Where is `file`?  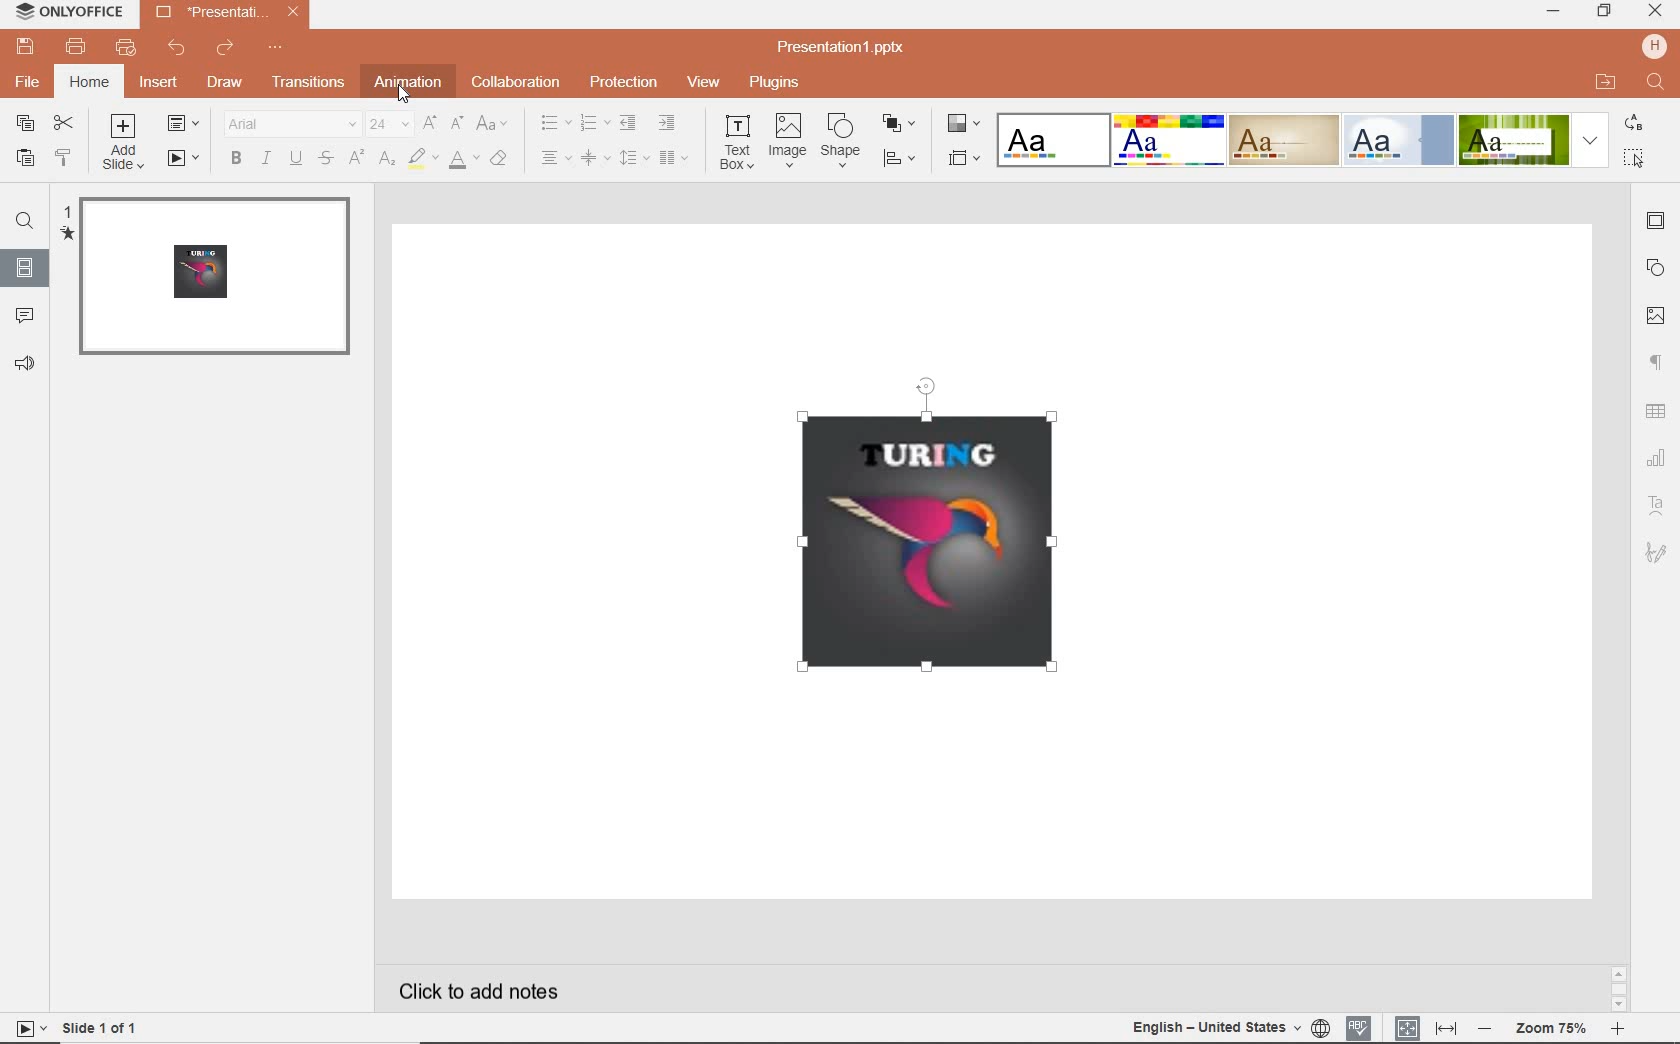 file is located at coordinates (30, 85).